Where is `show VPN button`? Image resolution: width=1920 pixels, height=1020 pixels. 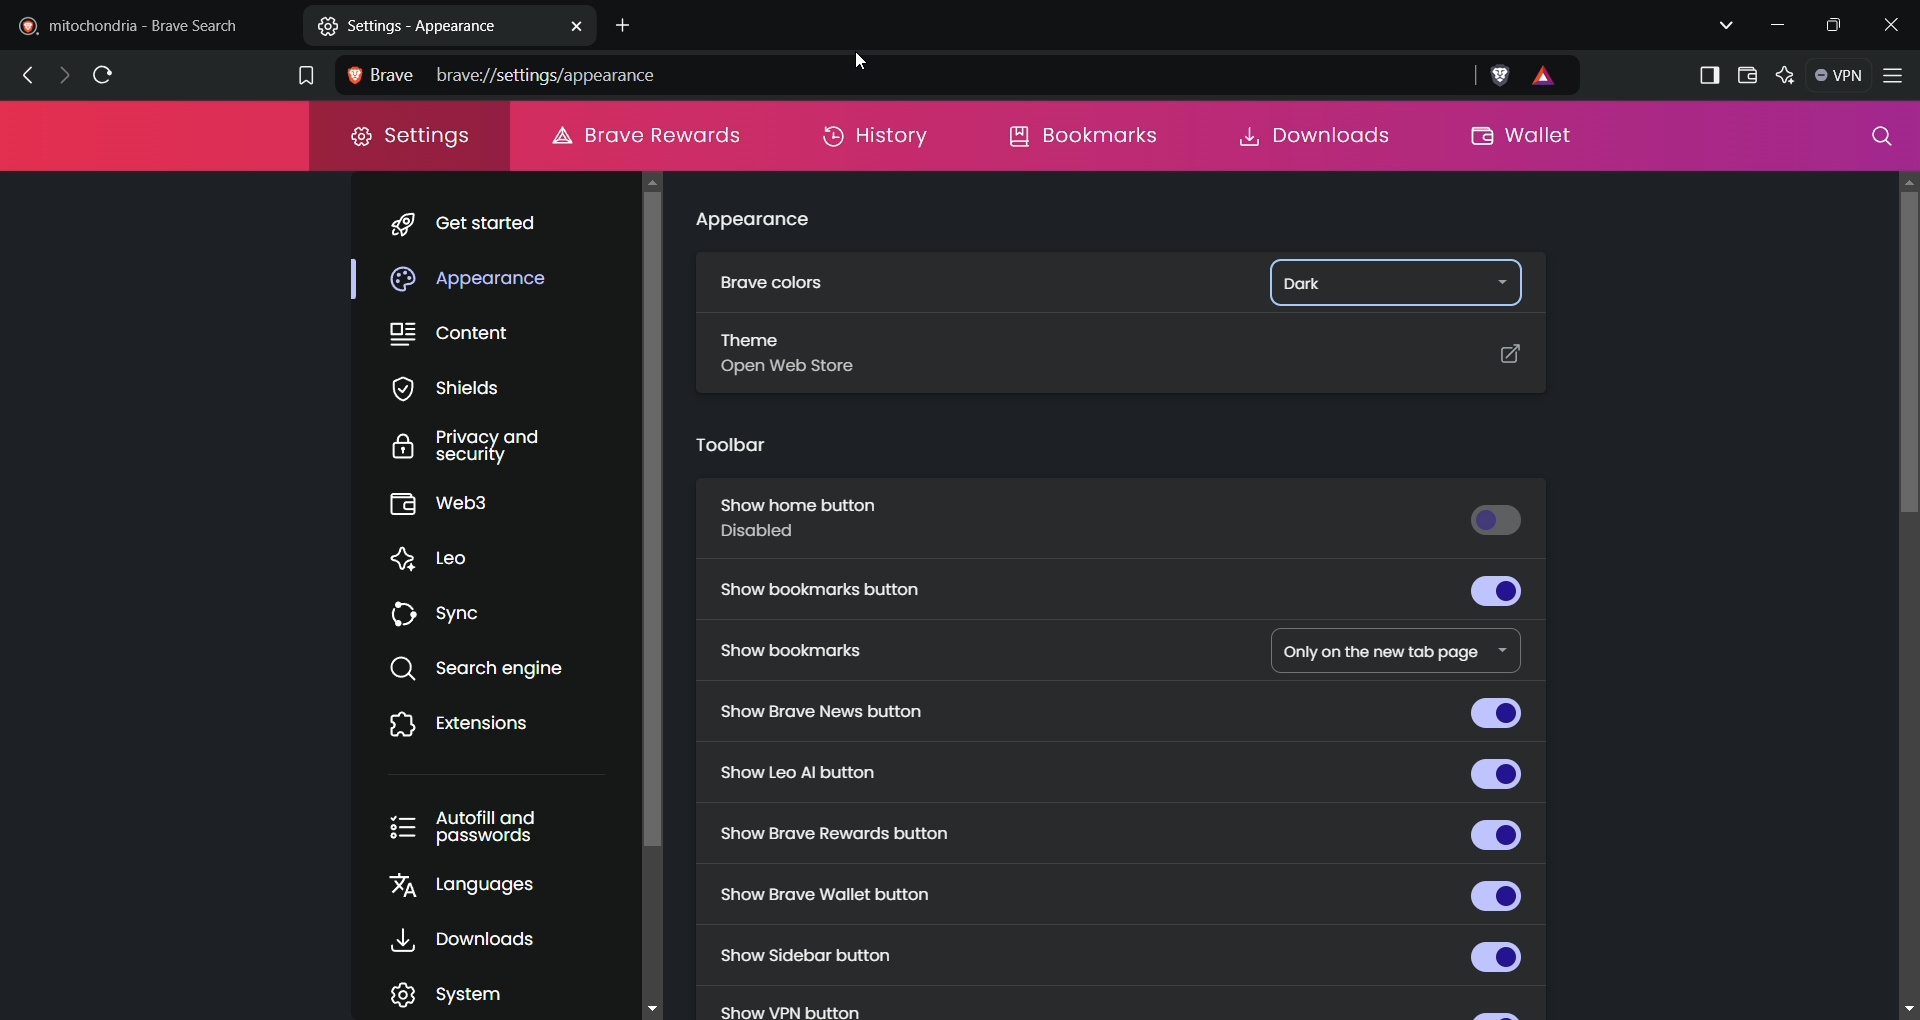
show VPN button is located at coordinates (789, 1007).